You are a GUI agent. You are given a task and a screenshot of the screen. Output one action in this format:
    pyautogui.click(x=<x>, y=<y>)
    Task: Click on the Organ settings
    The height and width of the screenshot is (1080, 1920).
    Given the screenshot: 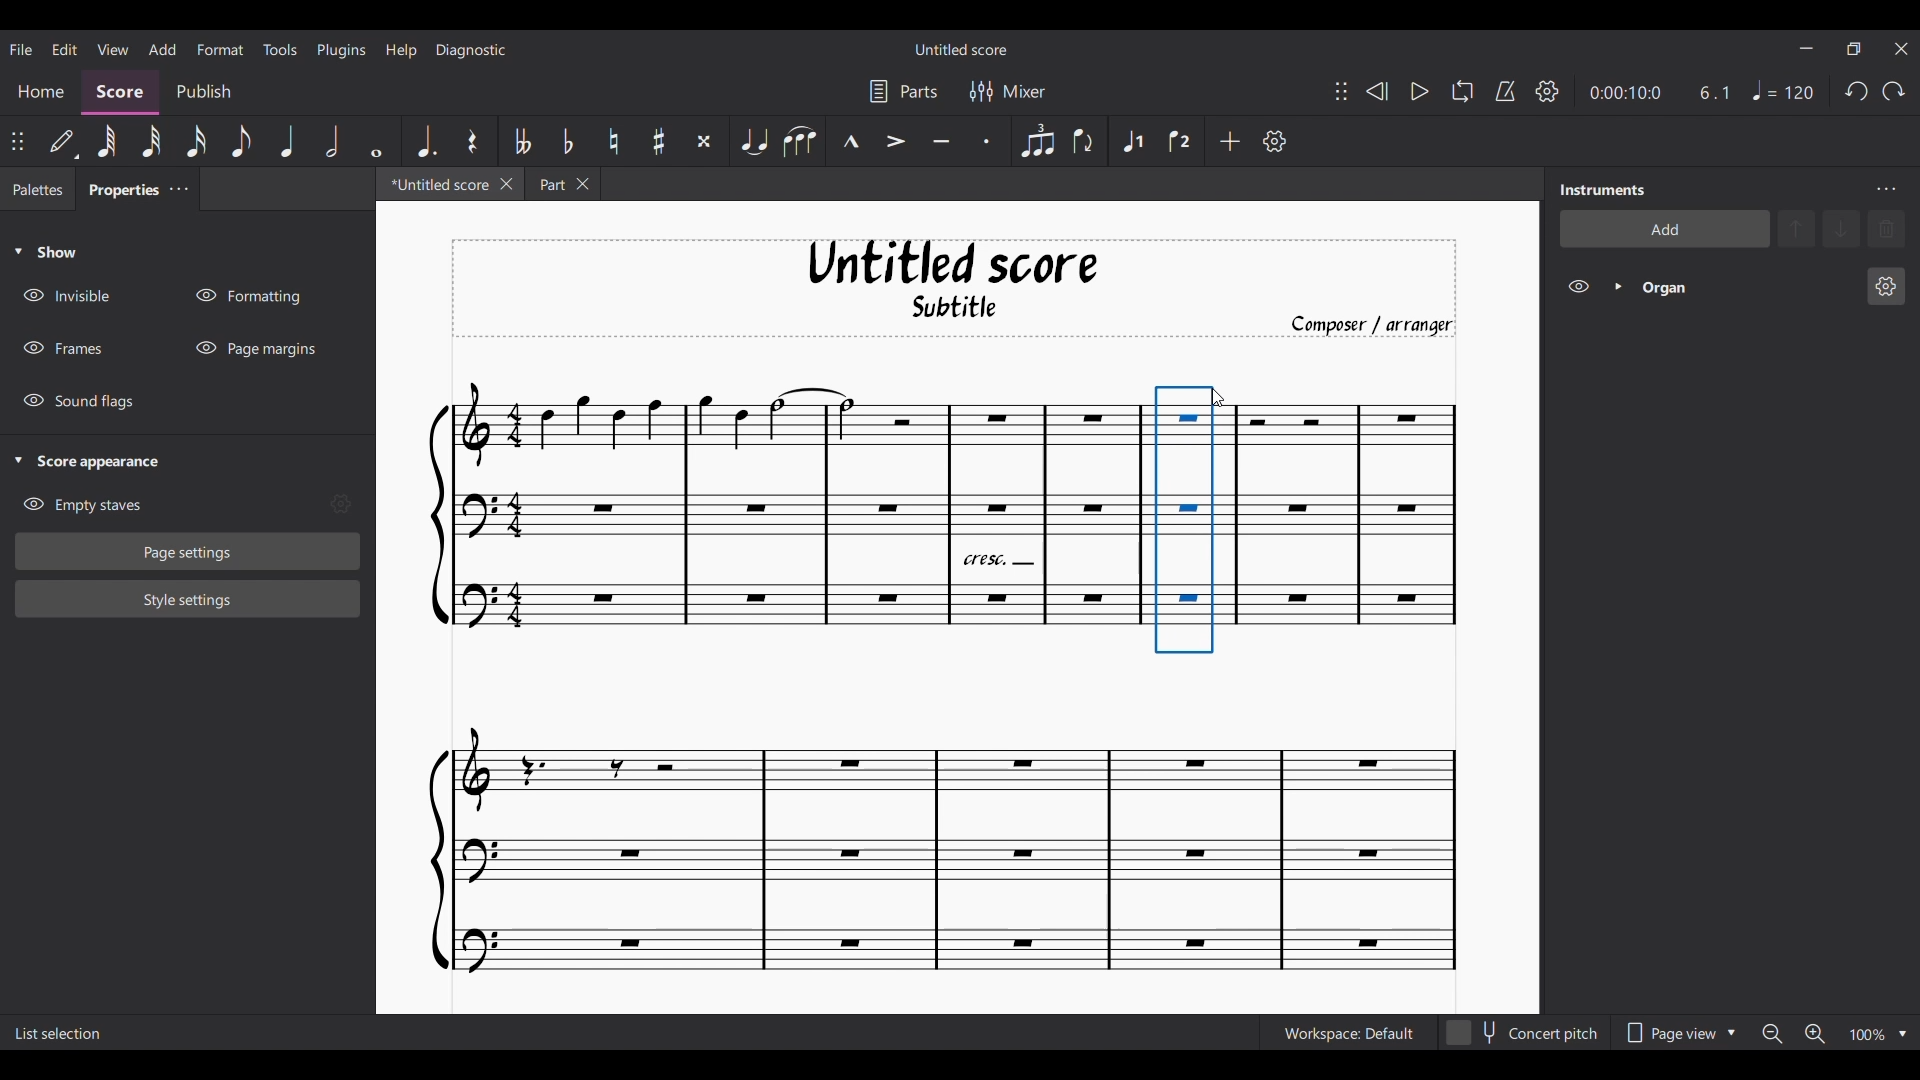 What is the action you would take?
    pyautogui.click(x=1885, y=286)
    